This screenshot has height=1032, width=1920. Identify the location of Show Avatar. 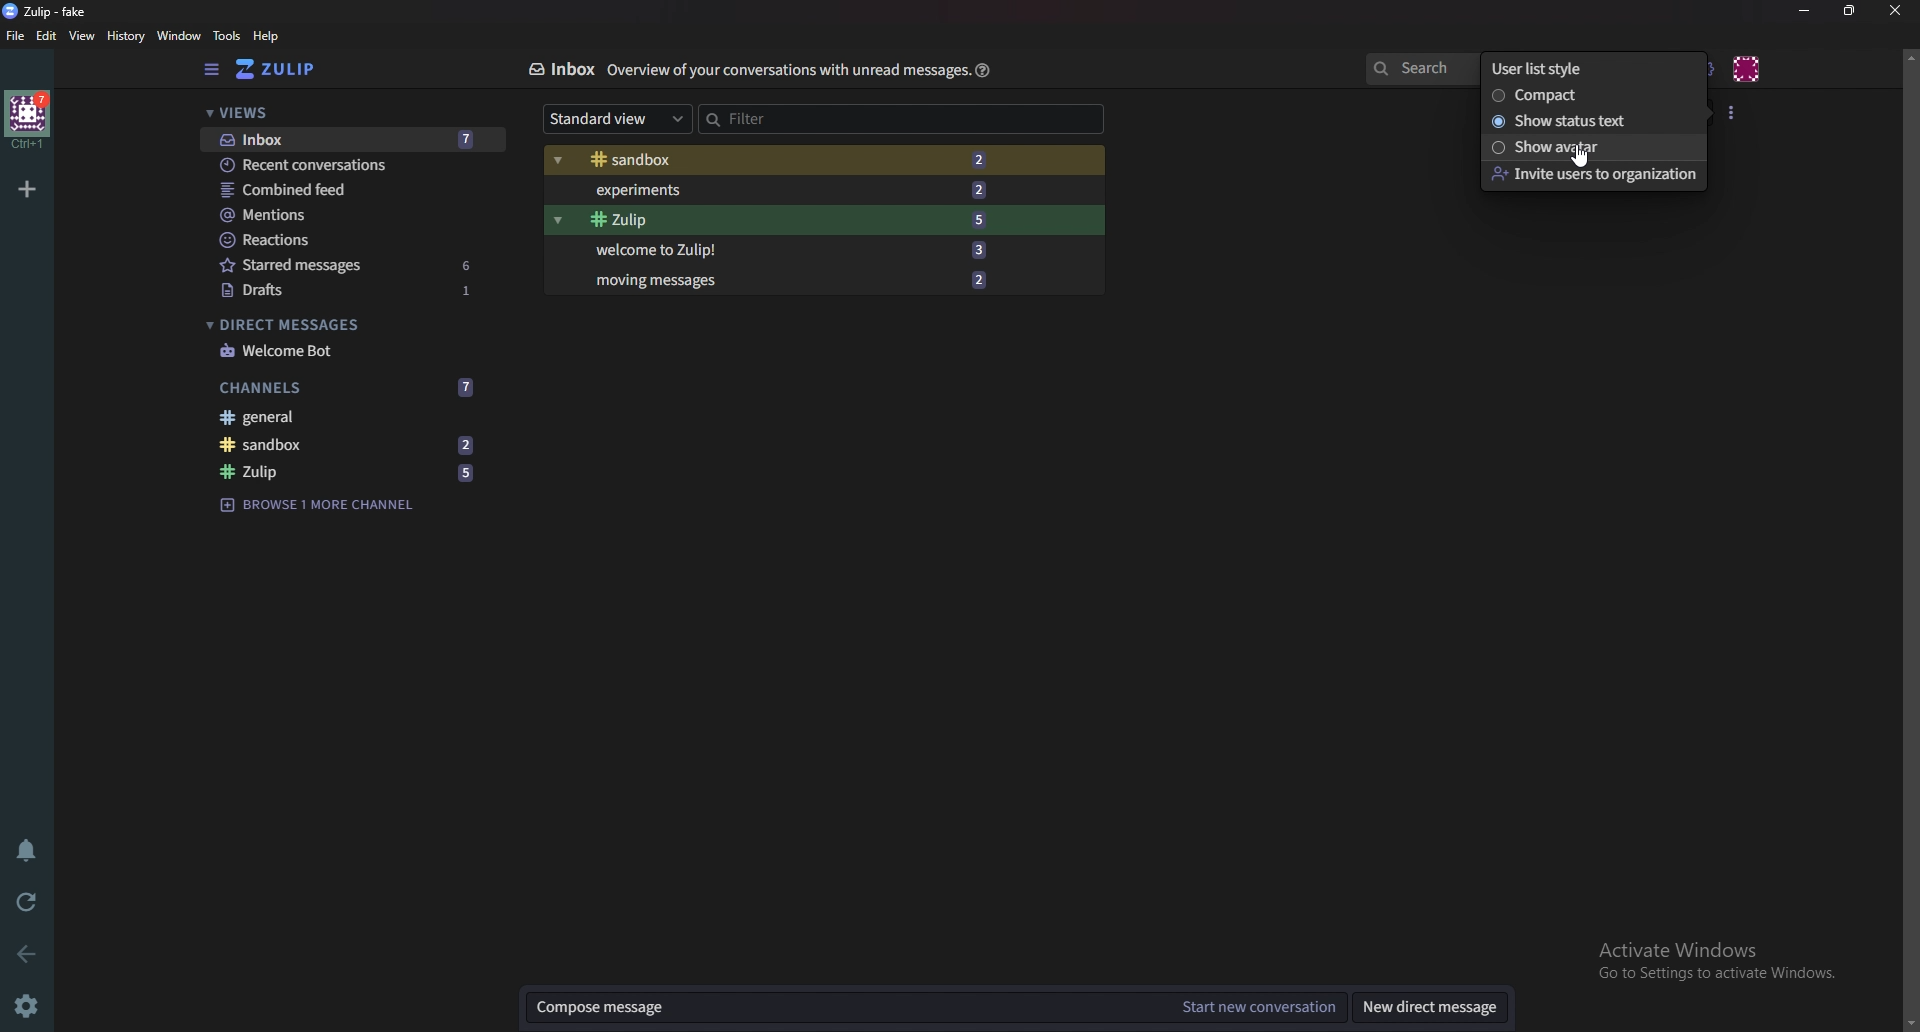
(1589, 147).